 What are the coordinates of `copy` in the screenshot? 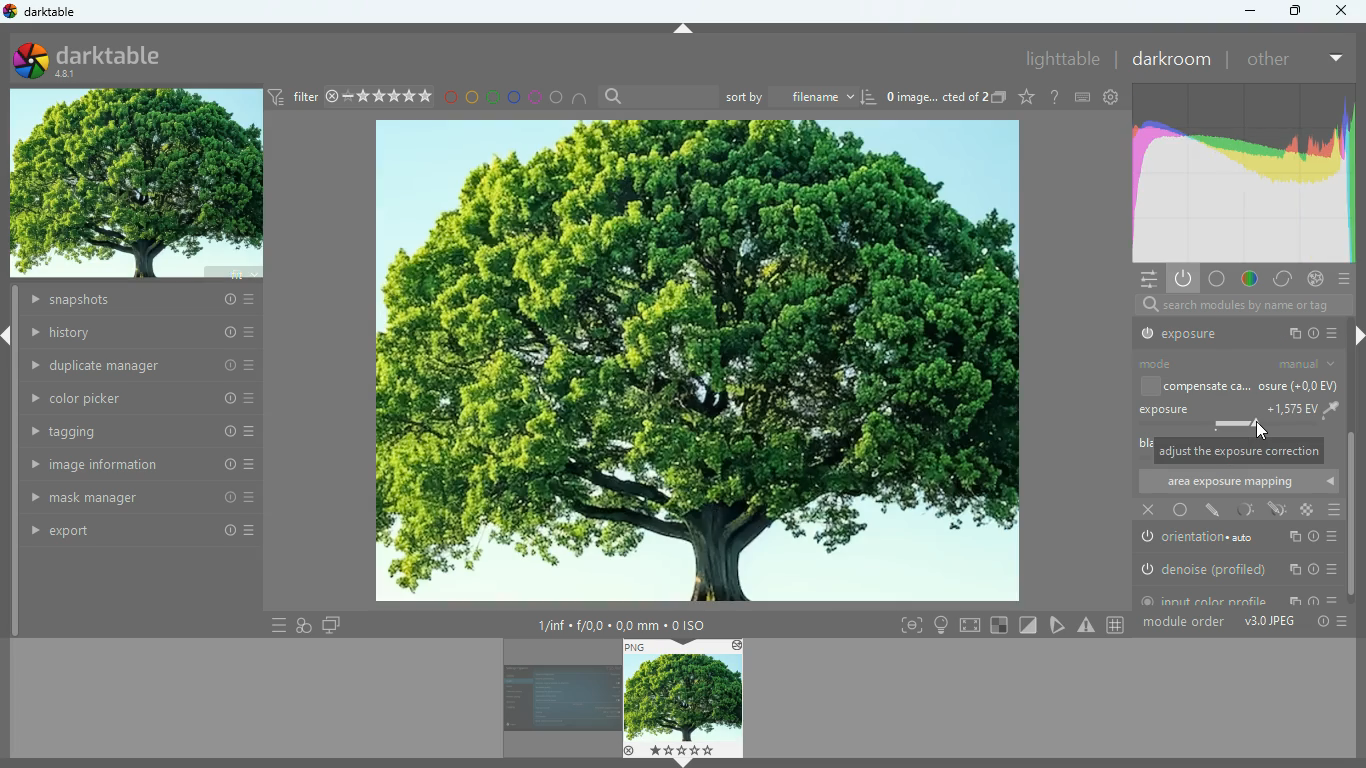 It's located at (1001, 98).